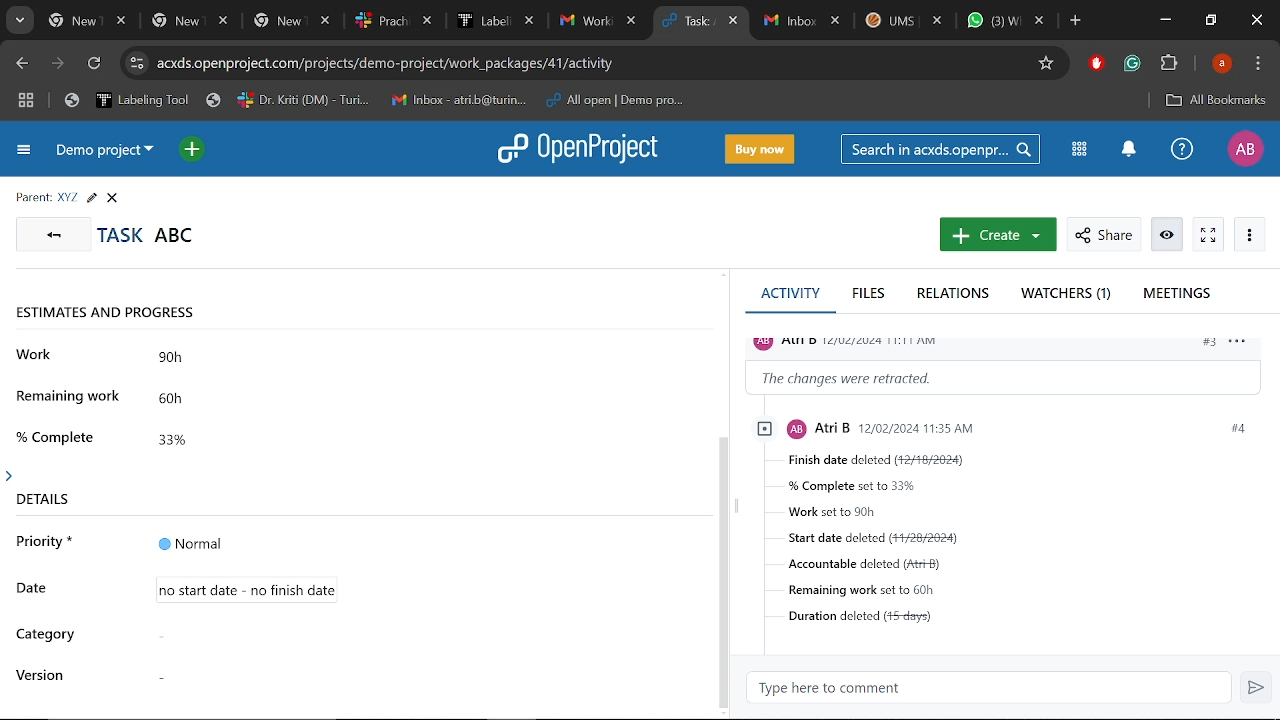 The height and width of the screenshot is (720, 1280). I want to click on Help, so click(1179, 149).